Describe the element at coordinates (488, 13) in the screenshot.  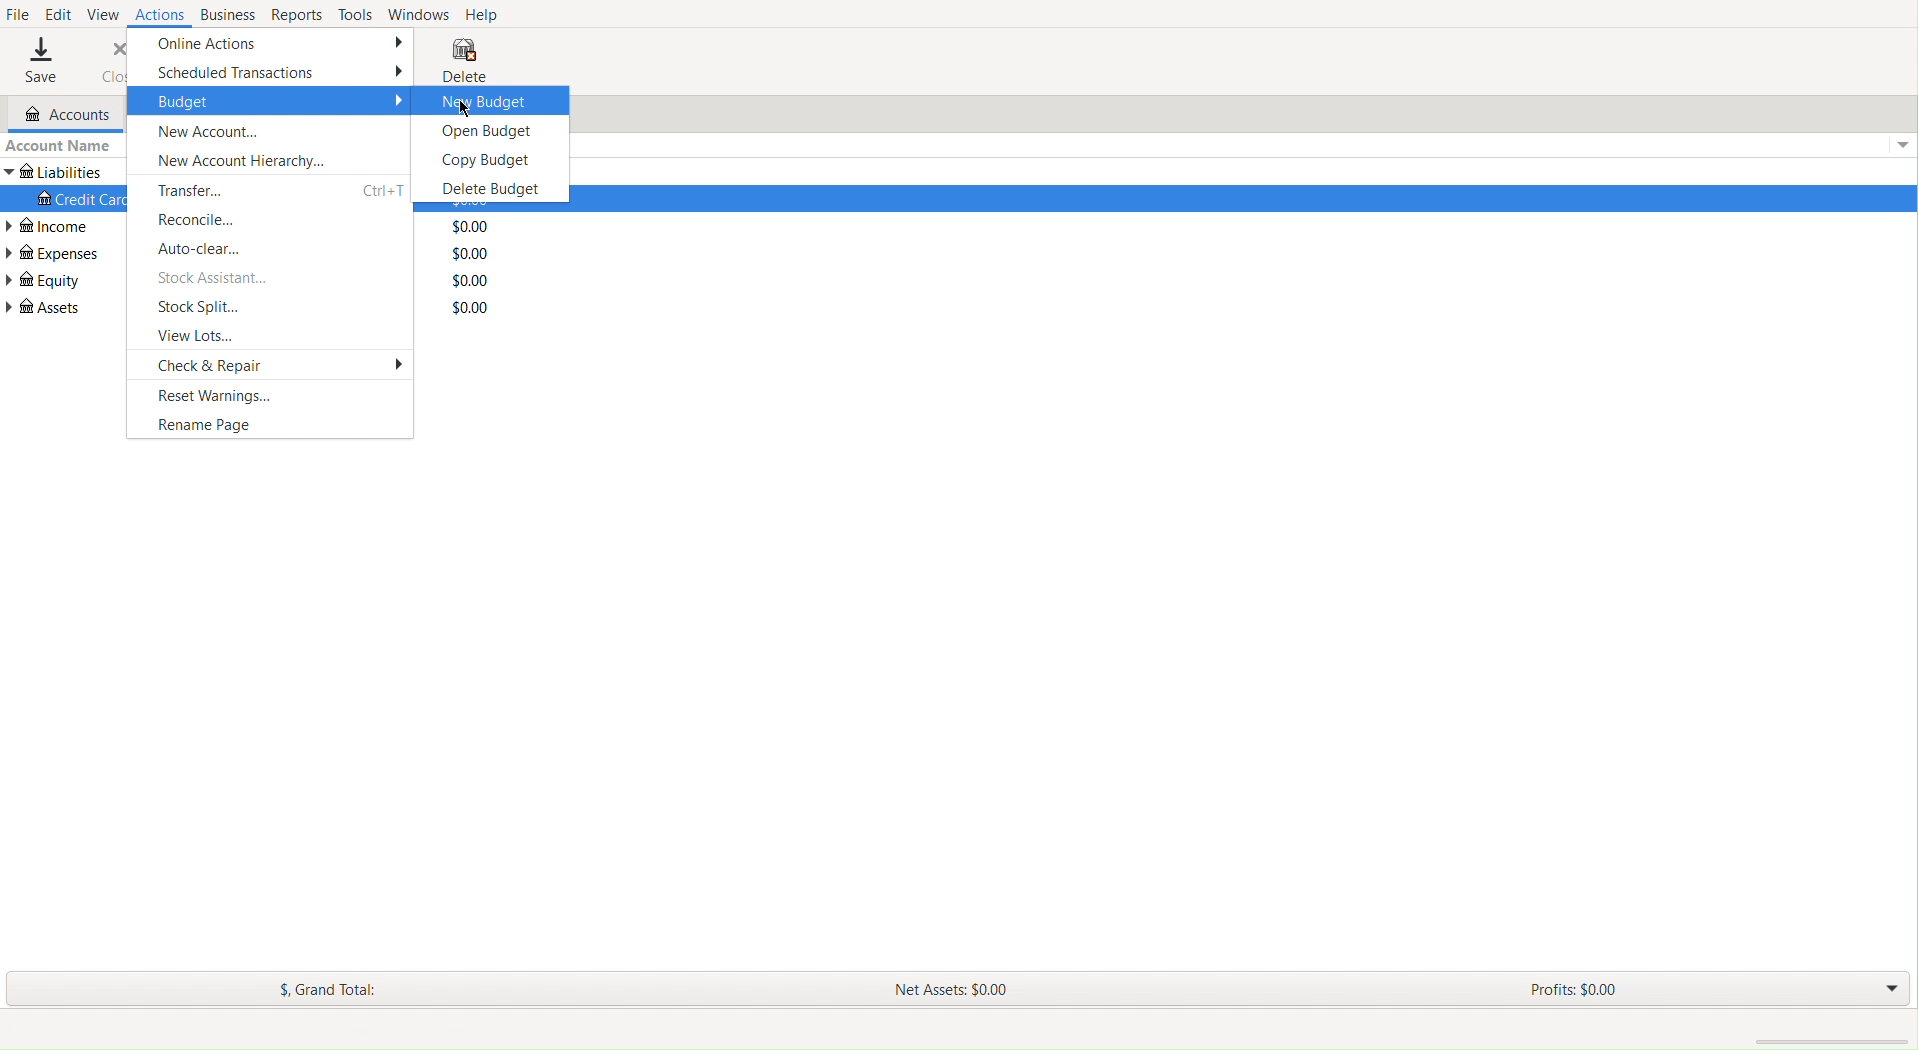
I see `Help` at that location.